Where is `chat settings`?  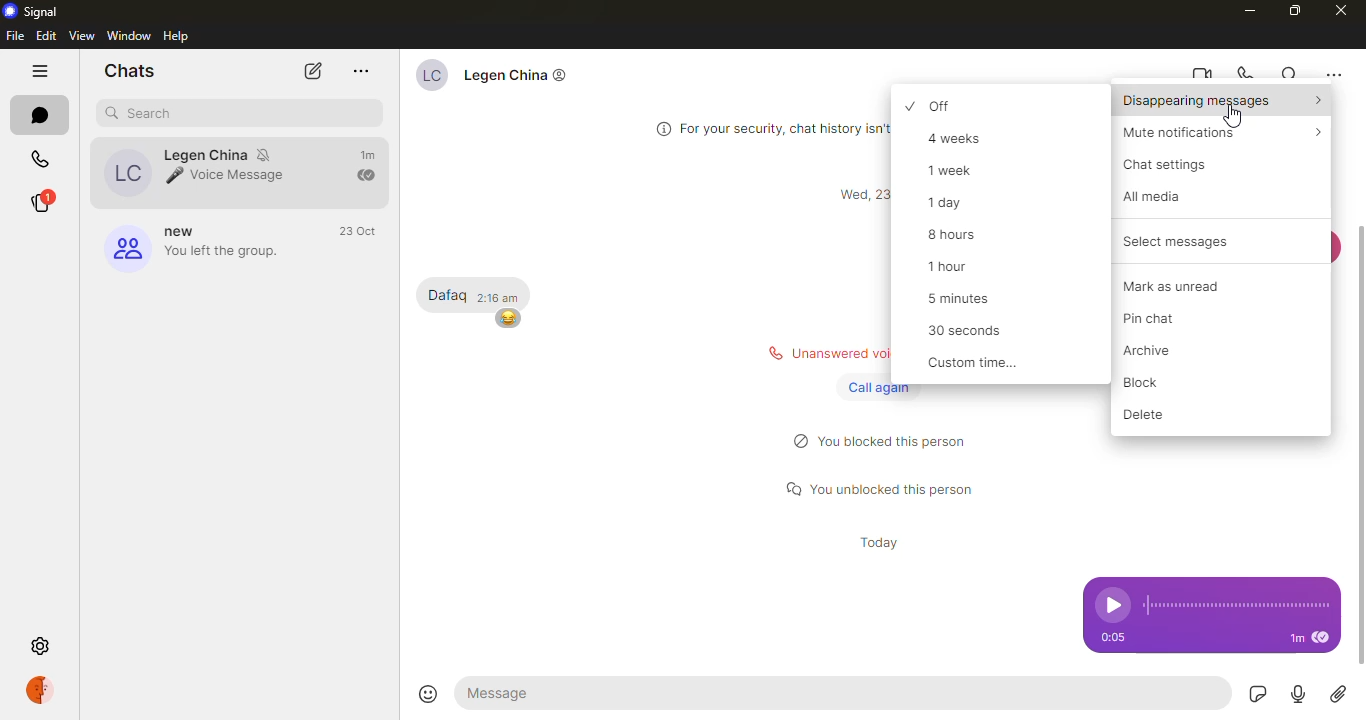 chat settings is located at coordinates (1171, 165).